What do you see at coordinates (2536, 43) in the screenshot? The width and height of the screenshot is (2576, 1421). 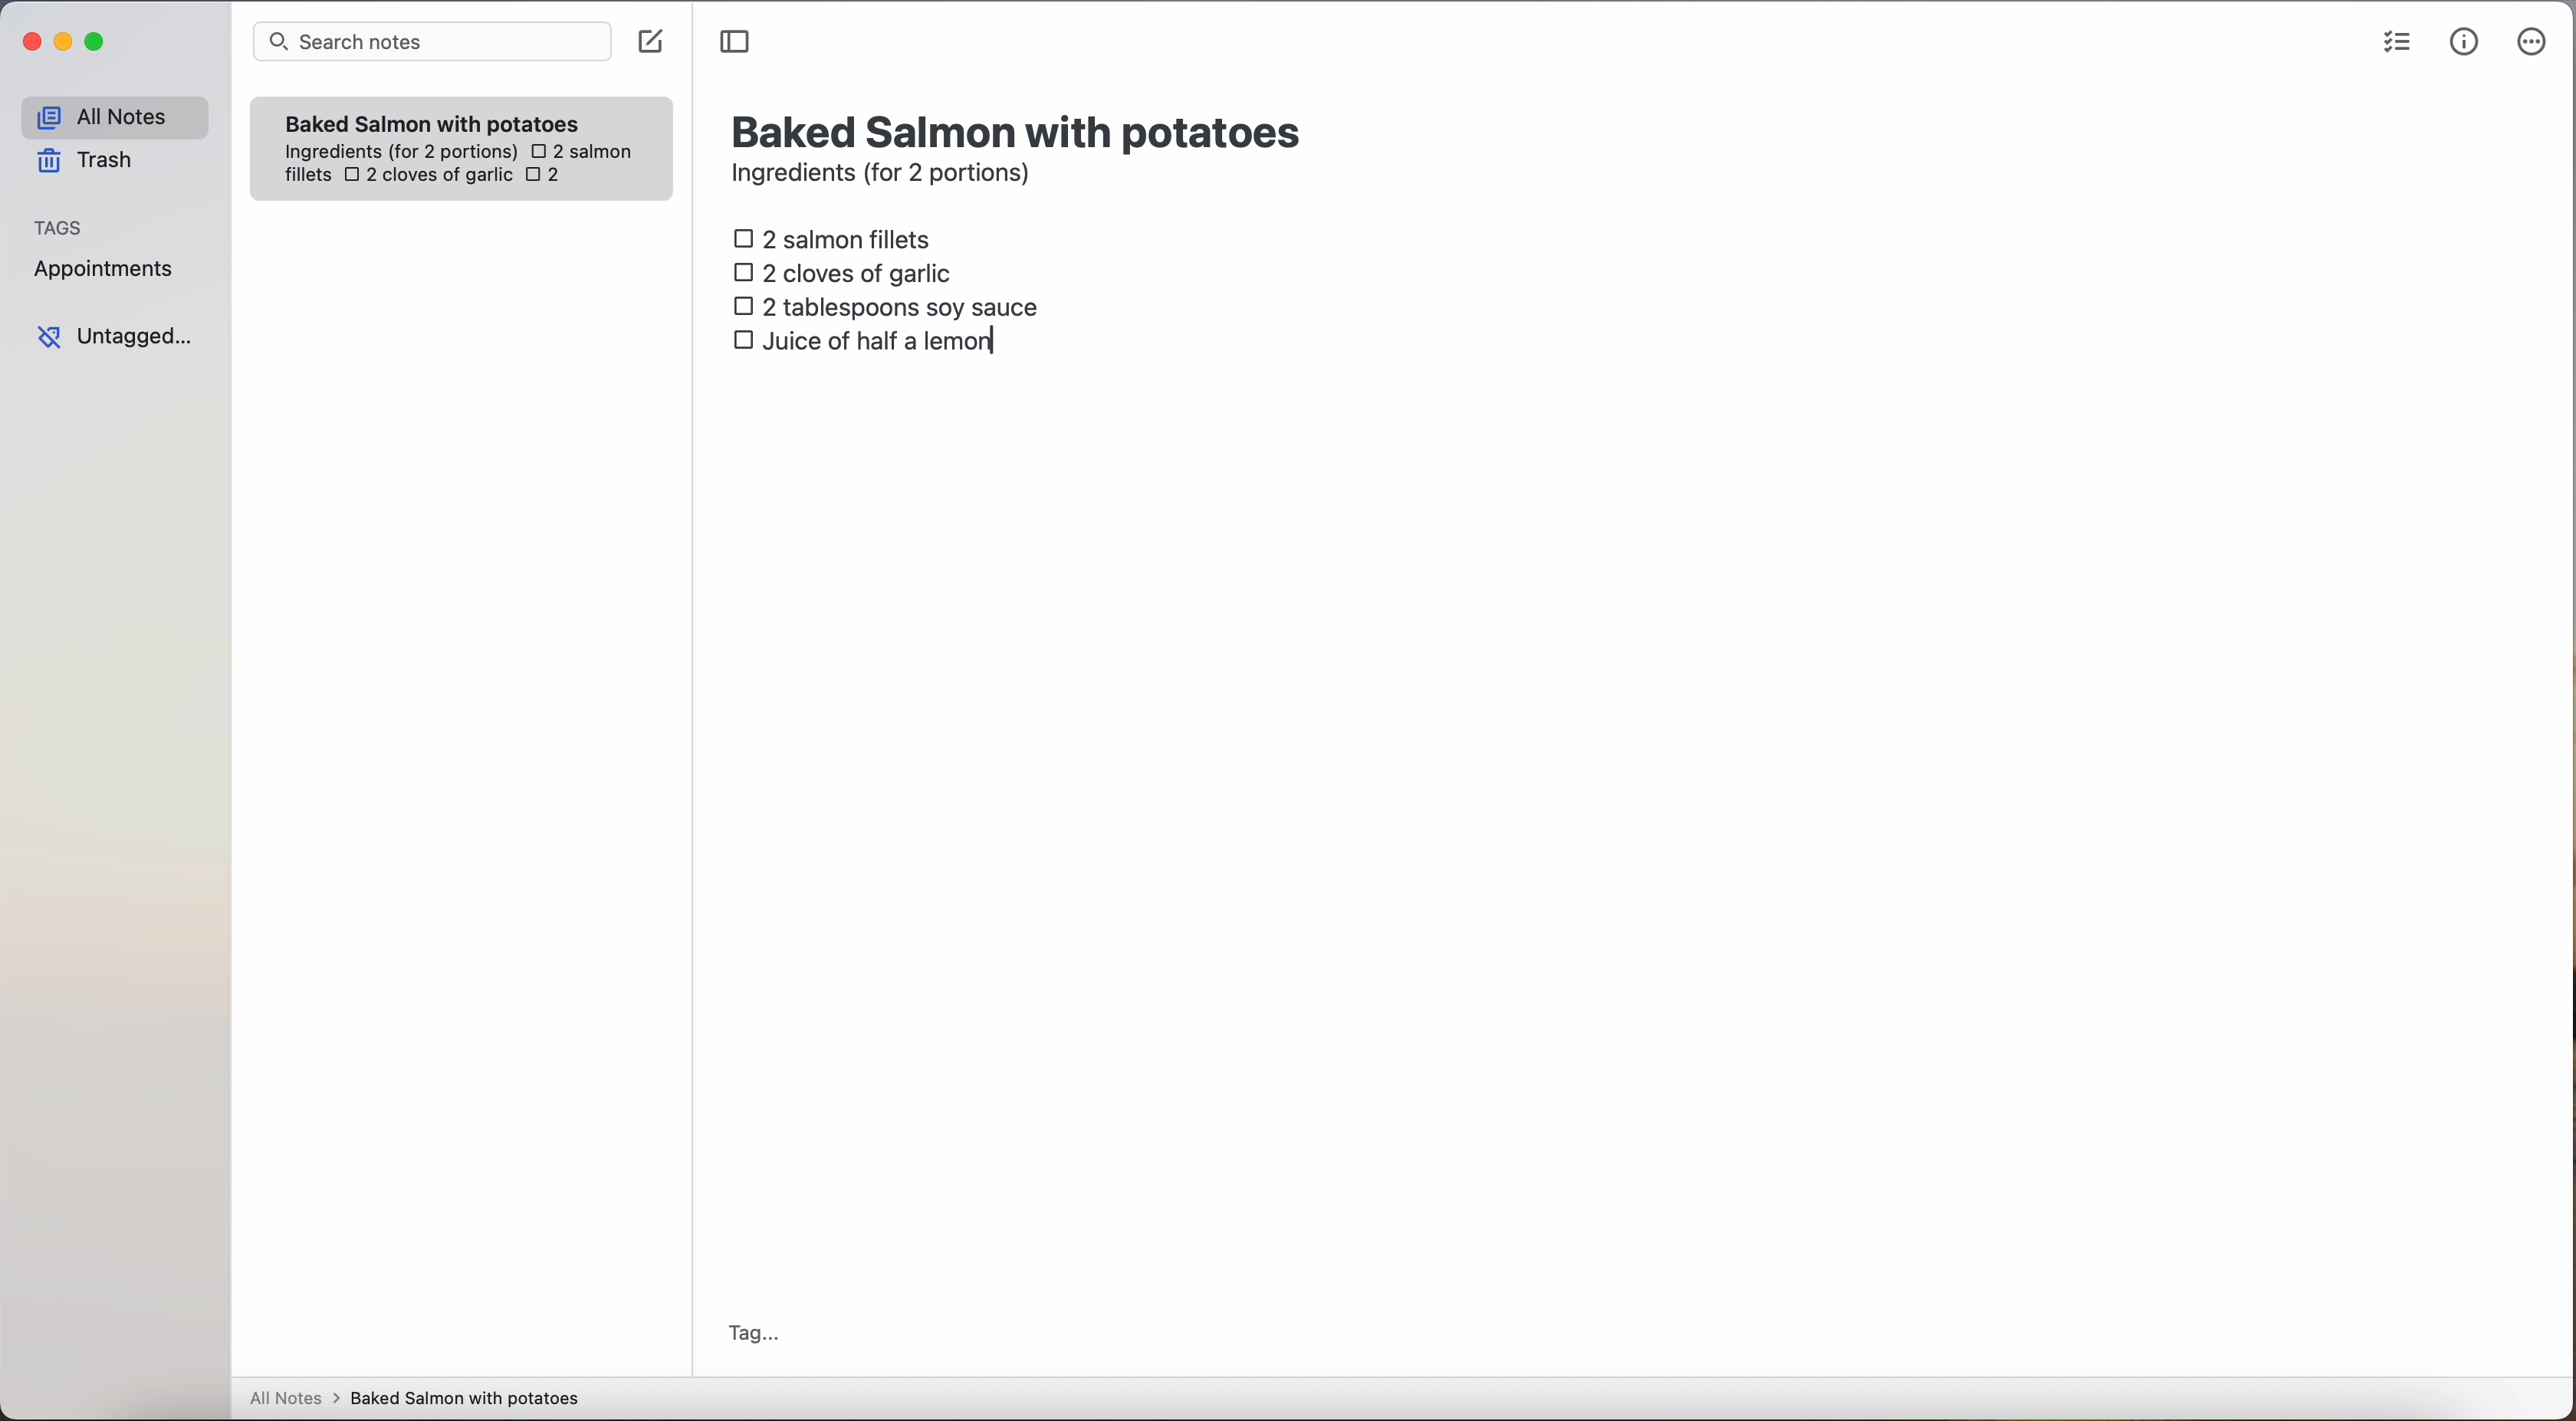 I see `more options` at bounding box center [2536, 43].